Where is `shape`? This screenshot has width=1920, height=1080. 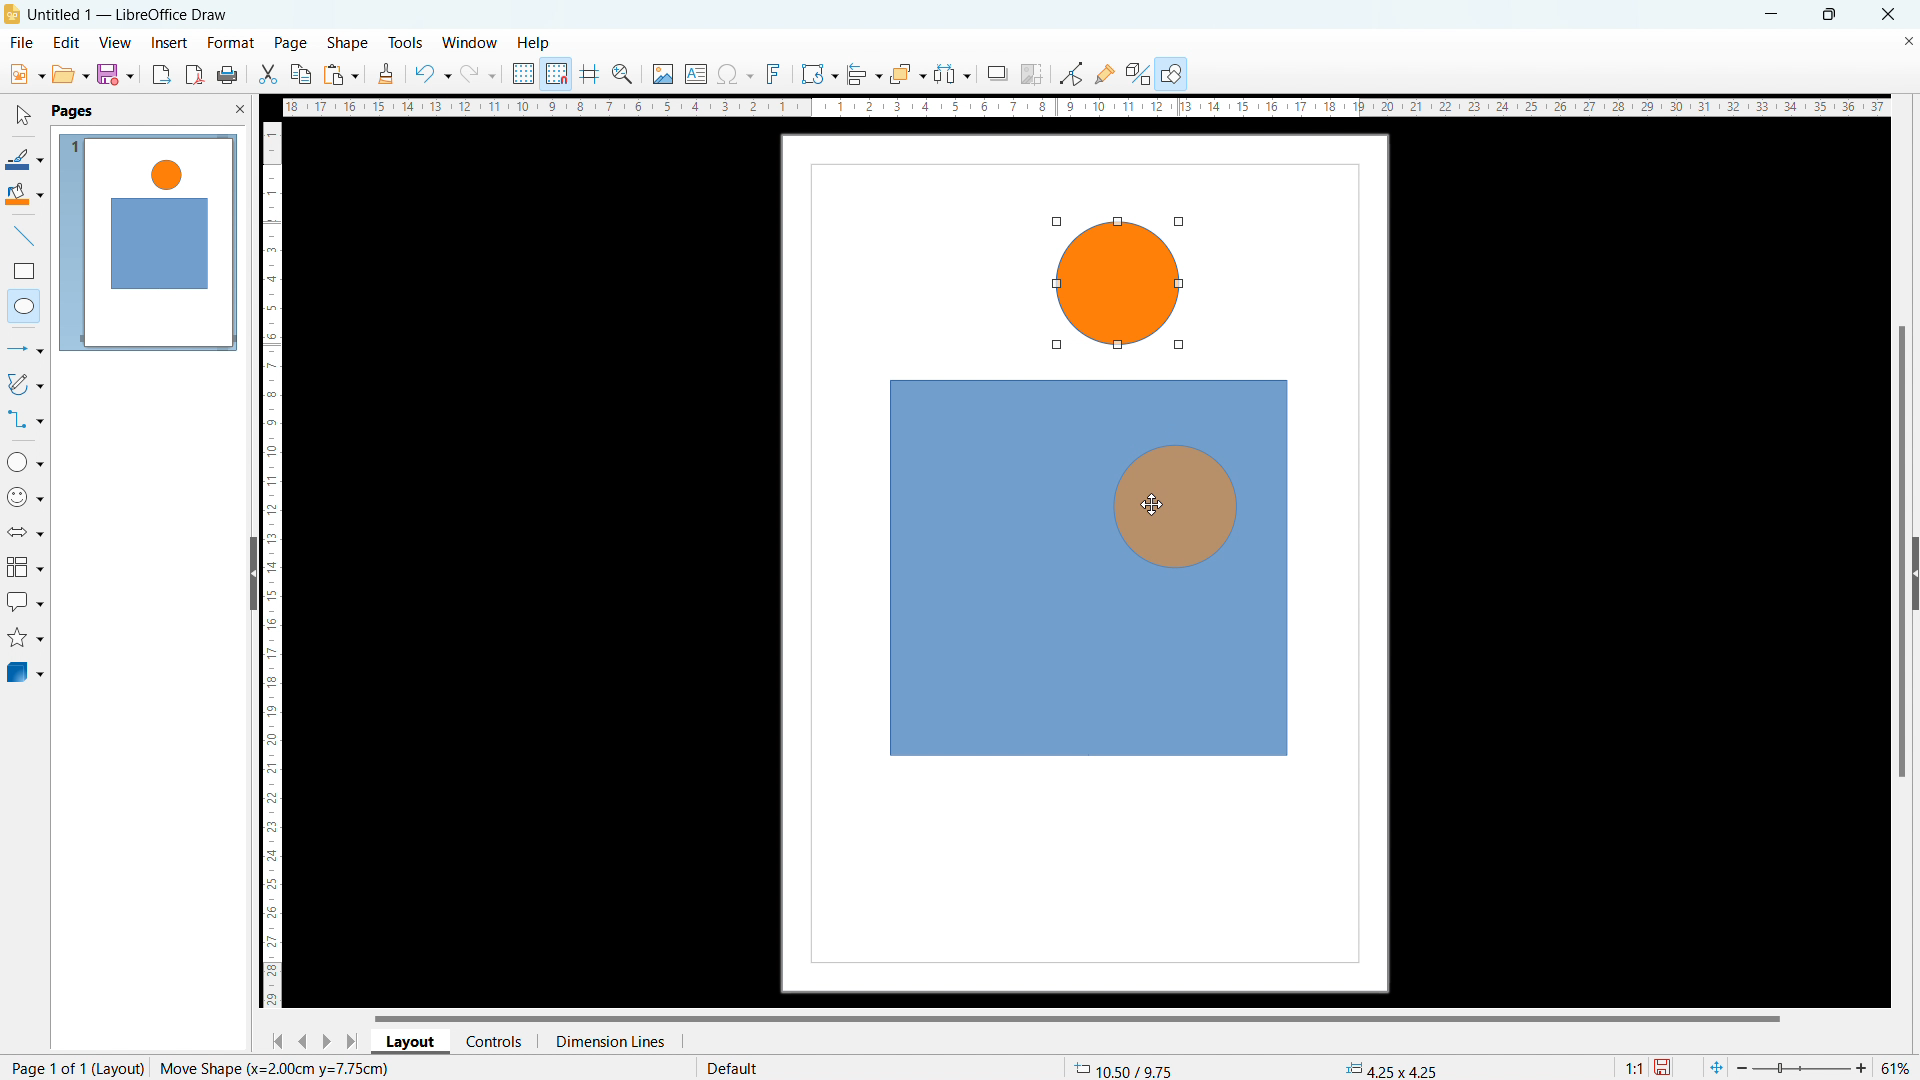
shape is located at coordinates (348, 44).